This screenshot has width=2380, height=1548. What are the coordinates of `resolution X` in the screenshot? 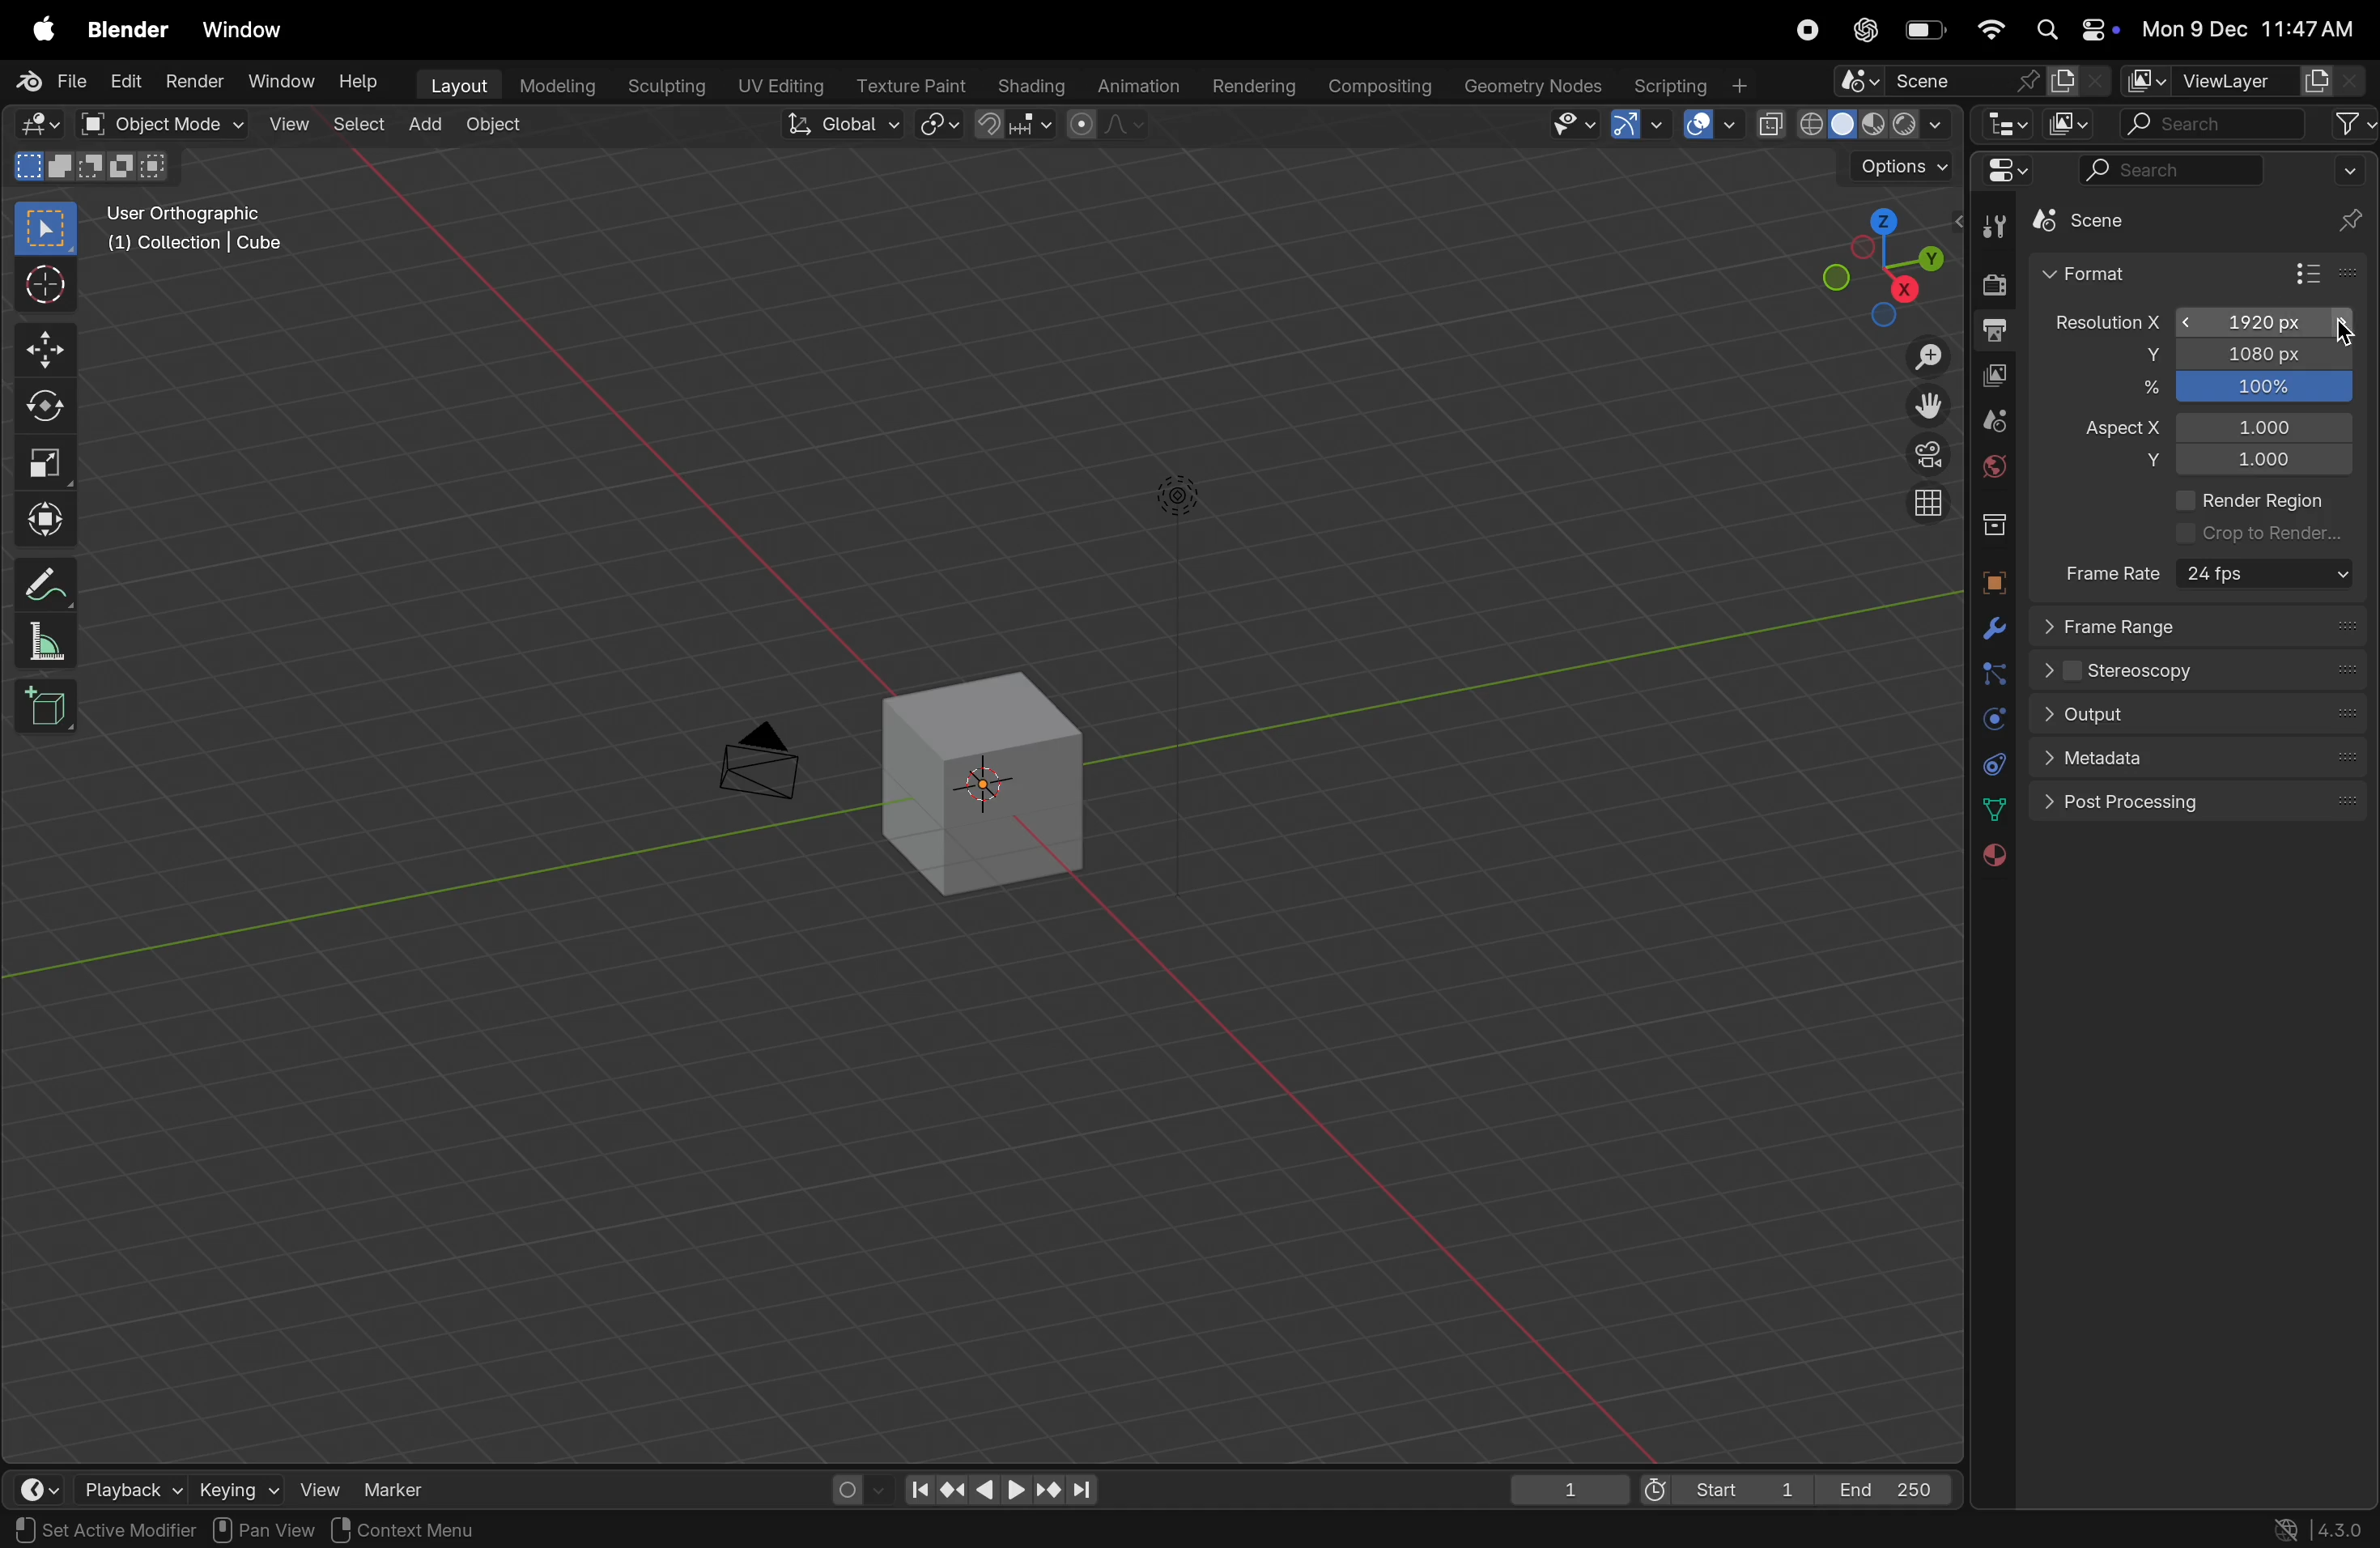 It's located at (2101, 321).